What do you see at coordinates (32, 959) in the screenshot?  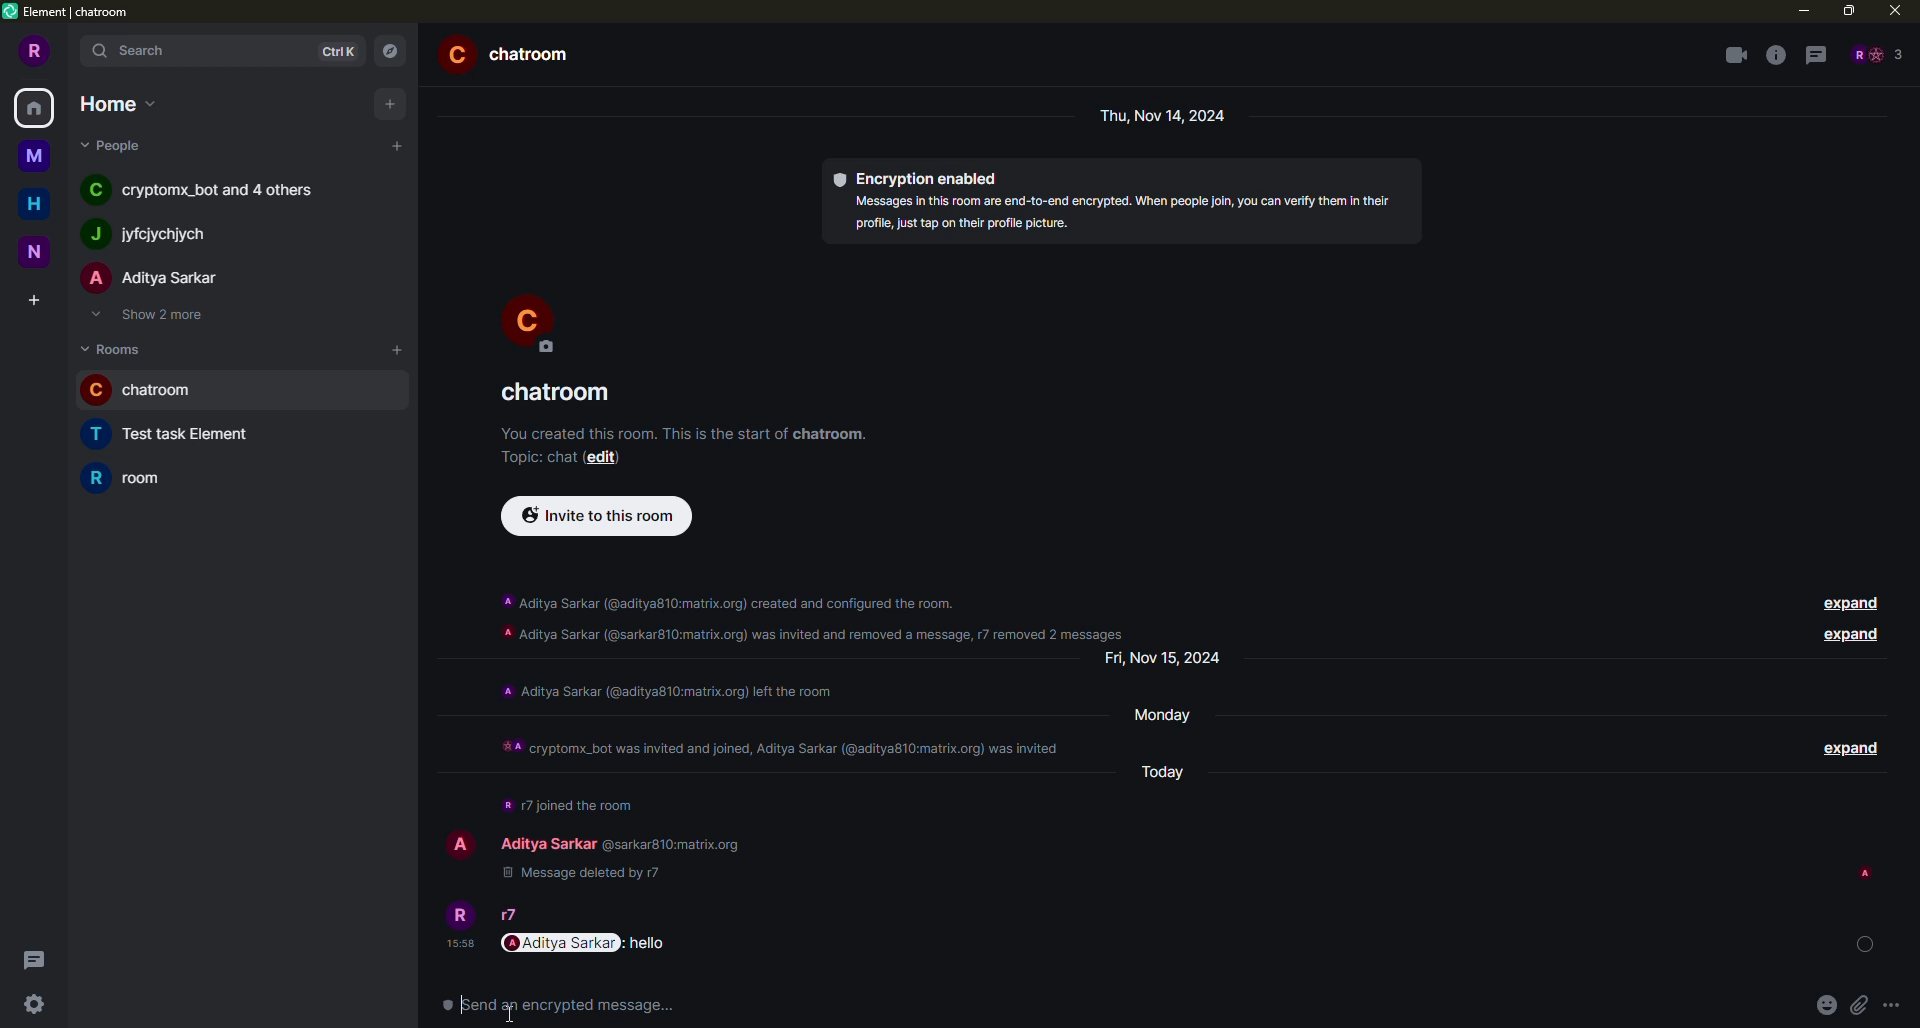 I see `threads` at bounding box center [32, 959].